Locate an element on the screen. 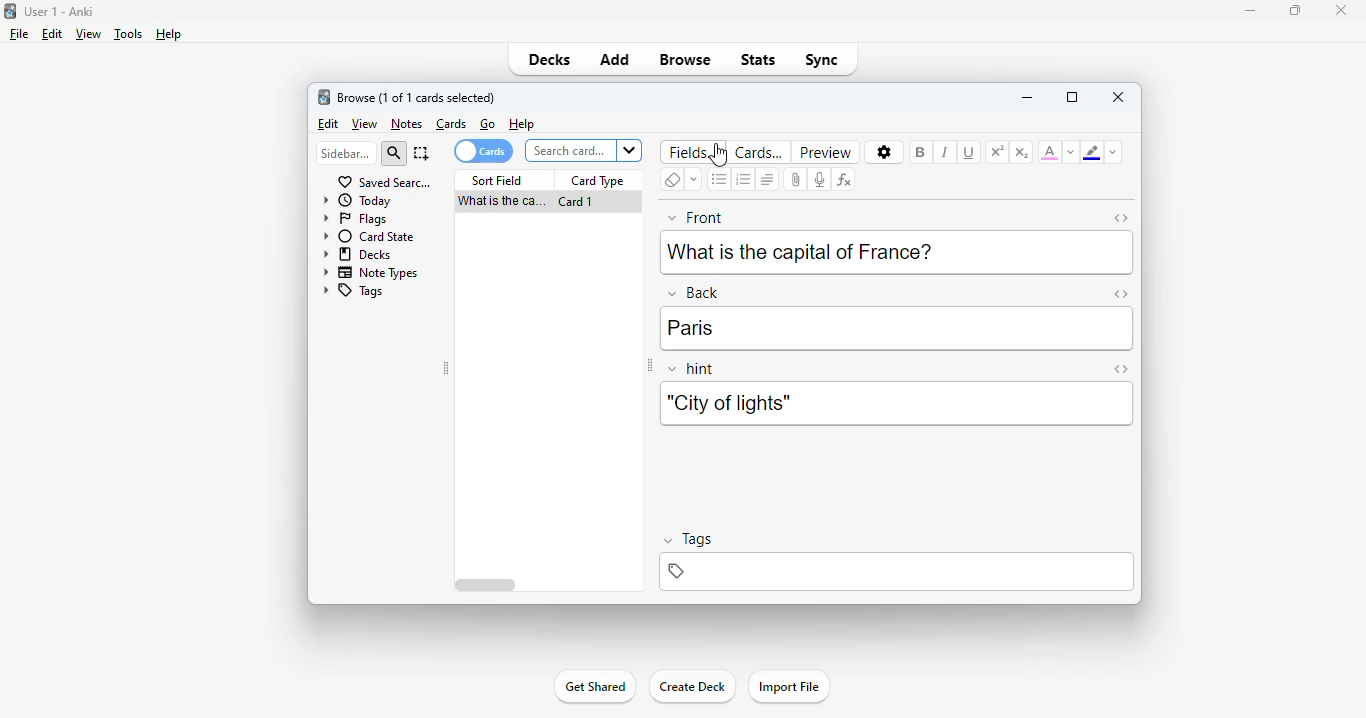 The height and width of the screenshot is (718, 1366). minimize is located at coordinates (1251, 10).